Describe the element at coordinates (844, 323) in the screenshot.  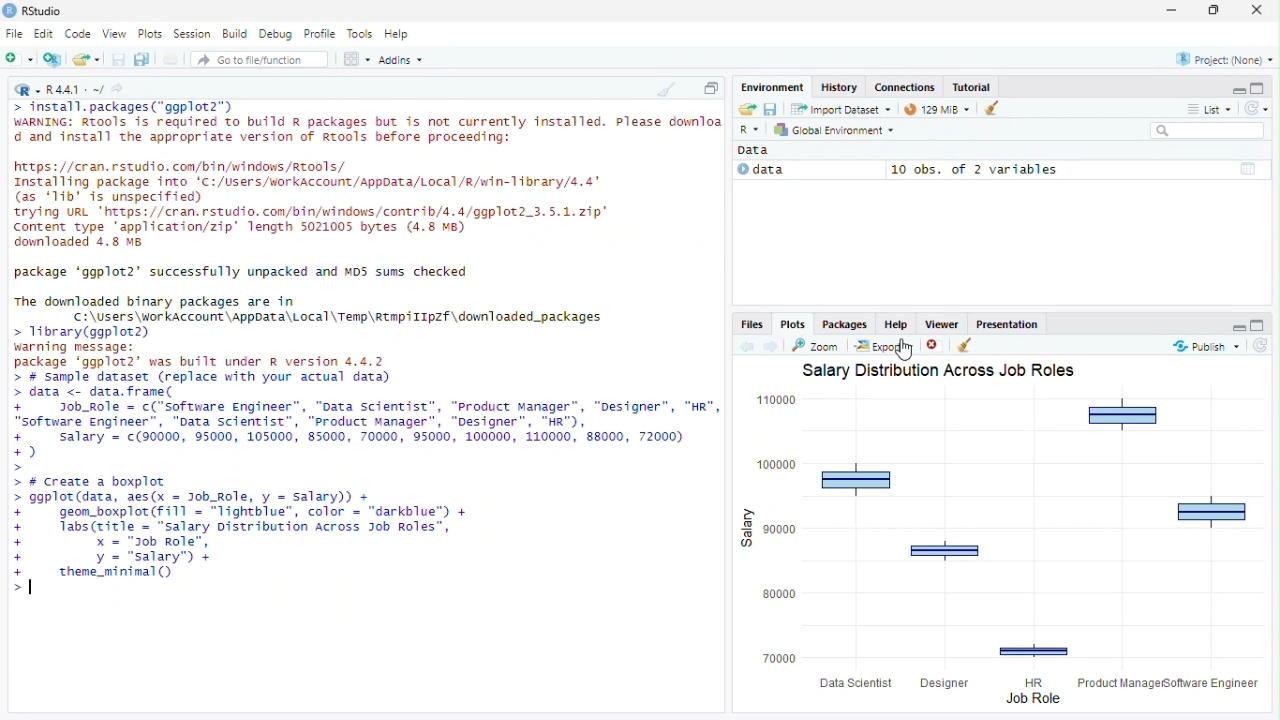
I see `packages` at that location.